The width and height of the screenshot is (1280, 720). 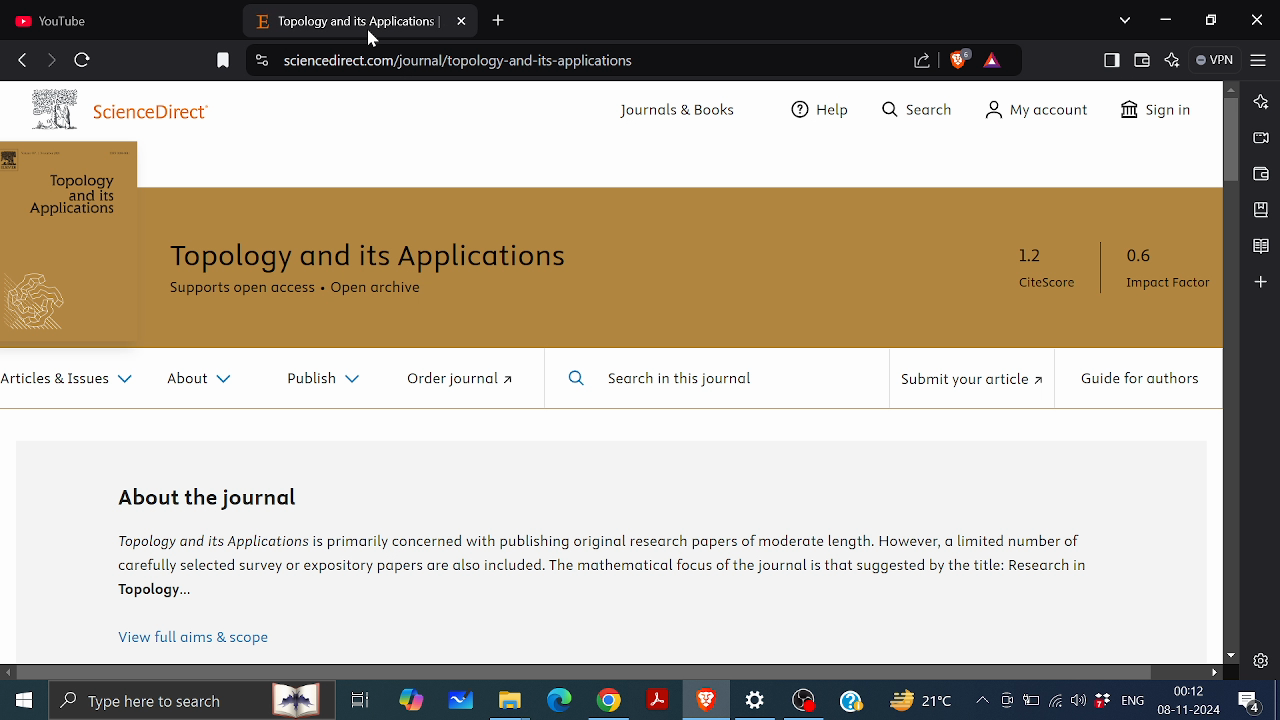 What do you see at coordinates (1214, 21) in the screenshot?
I see `Restore down` at bounding box center [1214, 21].